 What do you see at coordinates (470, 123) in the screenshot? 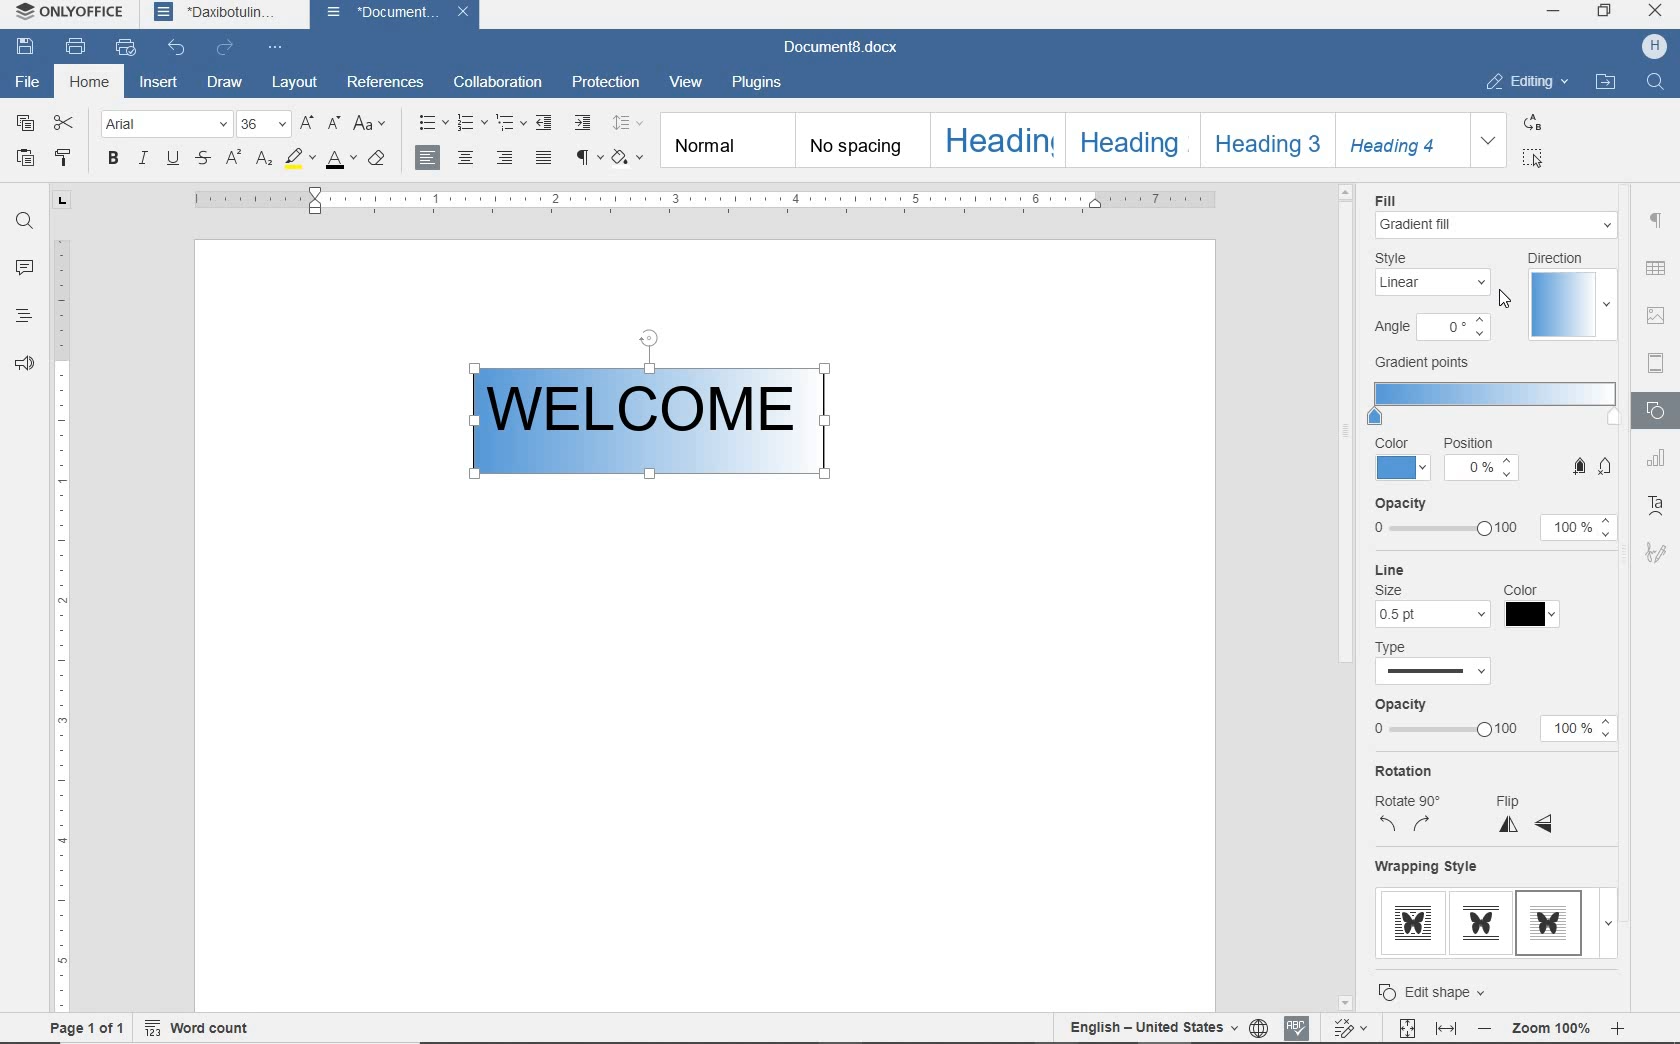
I see `NUMBERING` at bounding box center [470, 123].